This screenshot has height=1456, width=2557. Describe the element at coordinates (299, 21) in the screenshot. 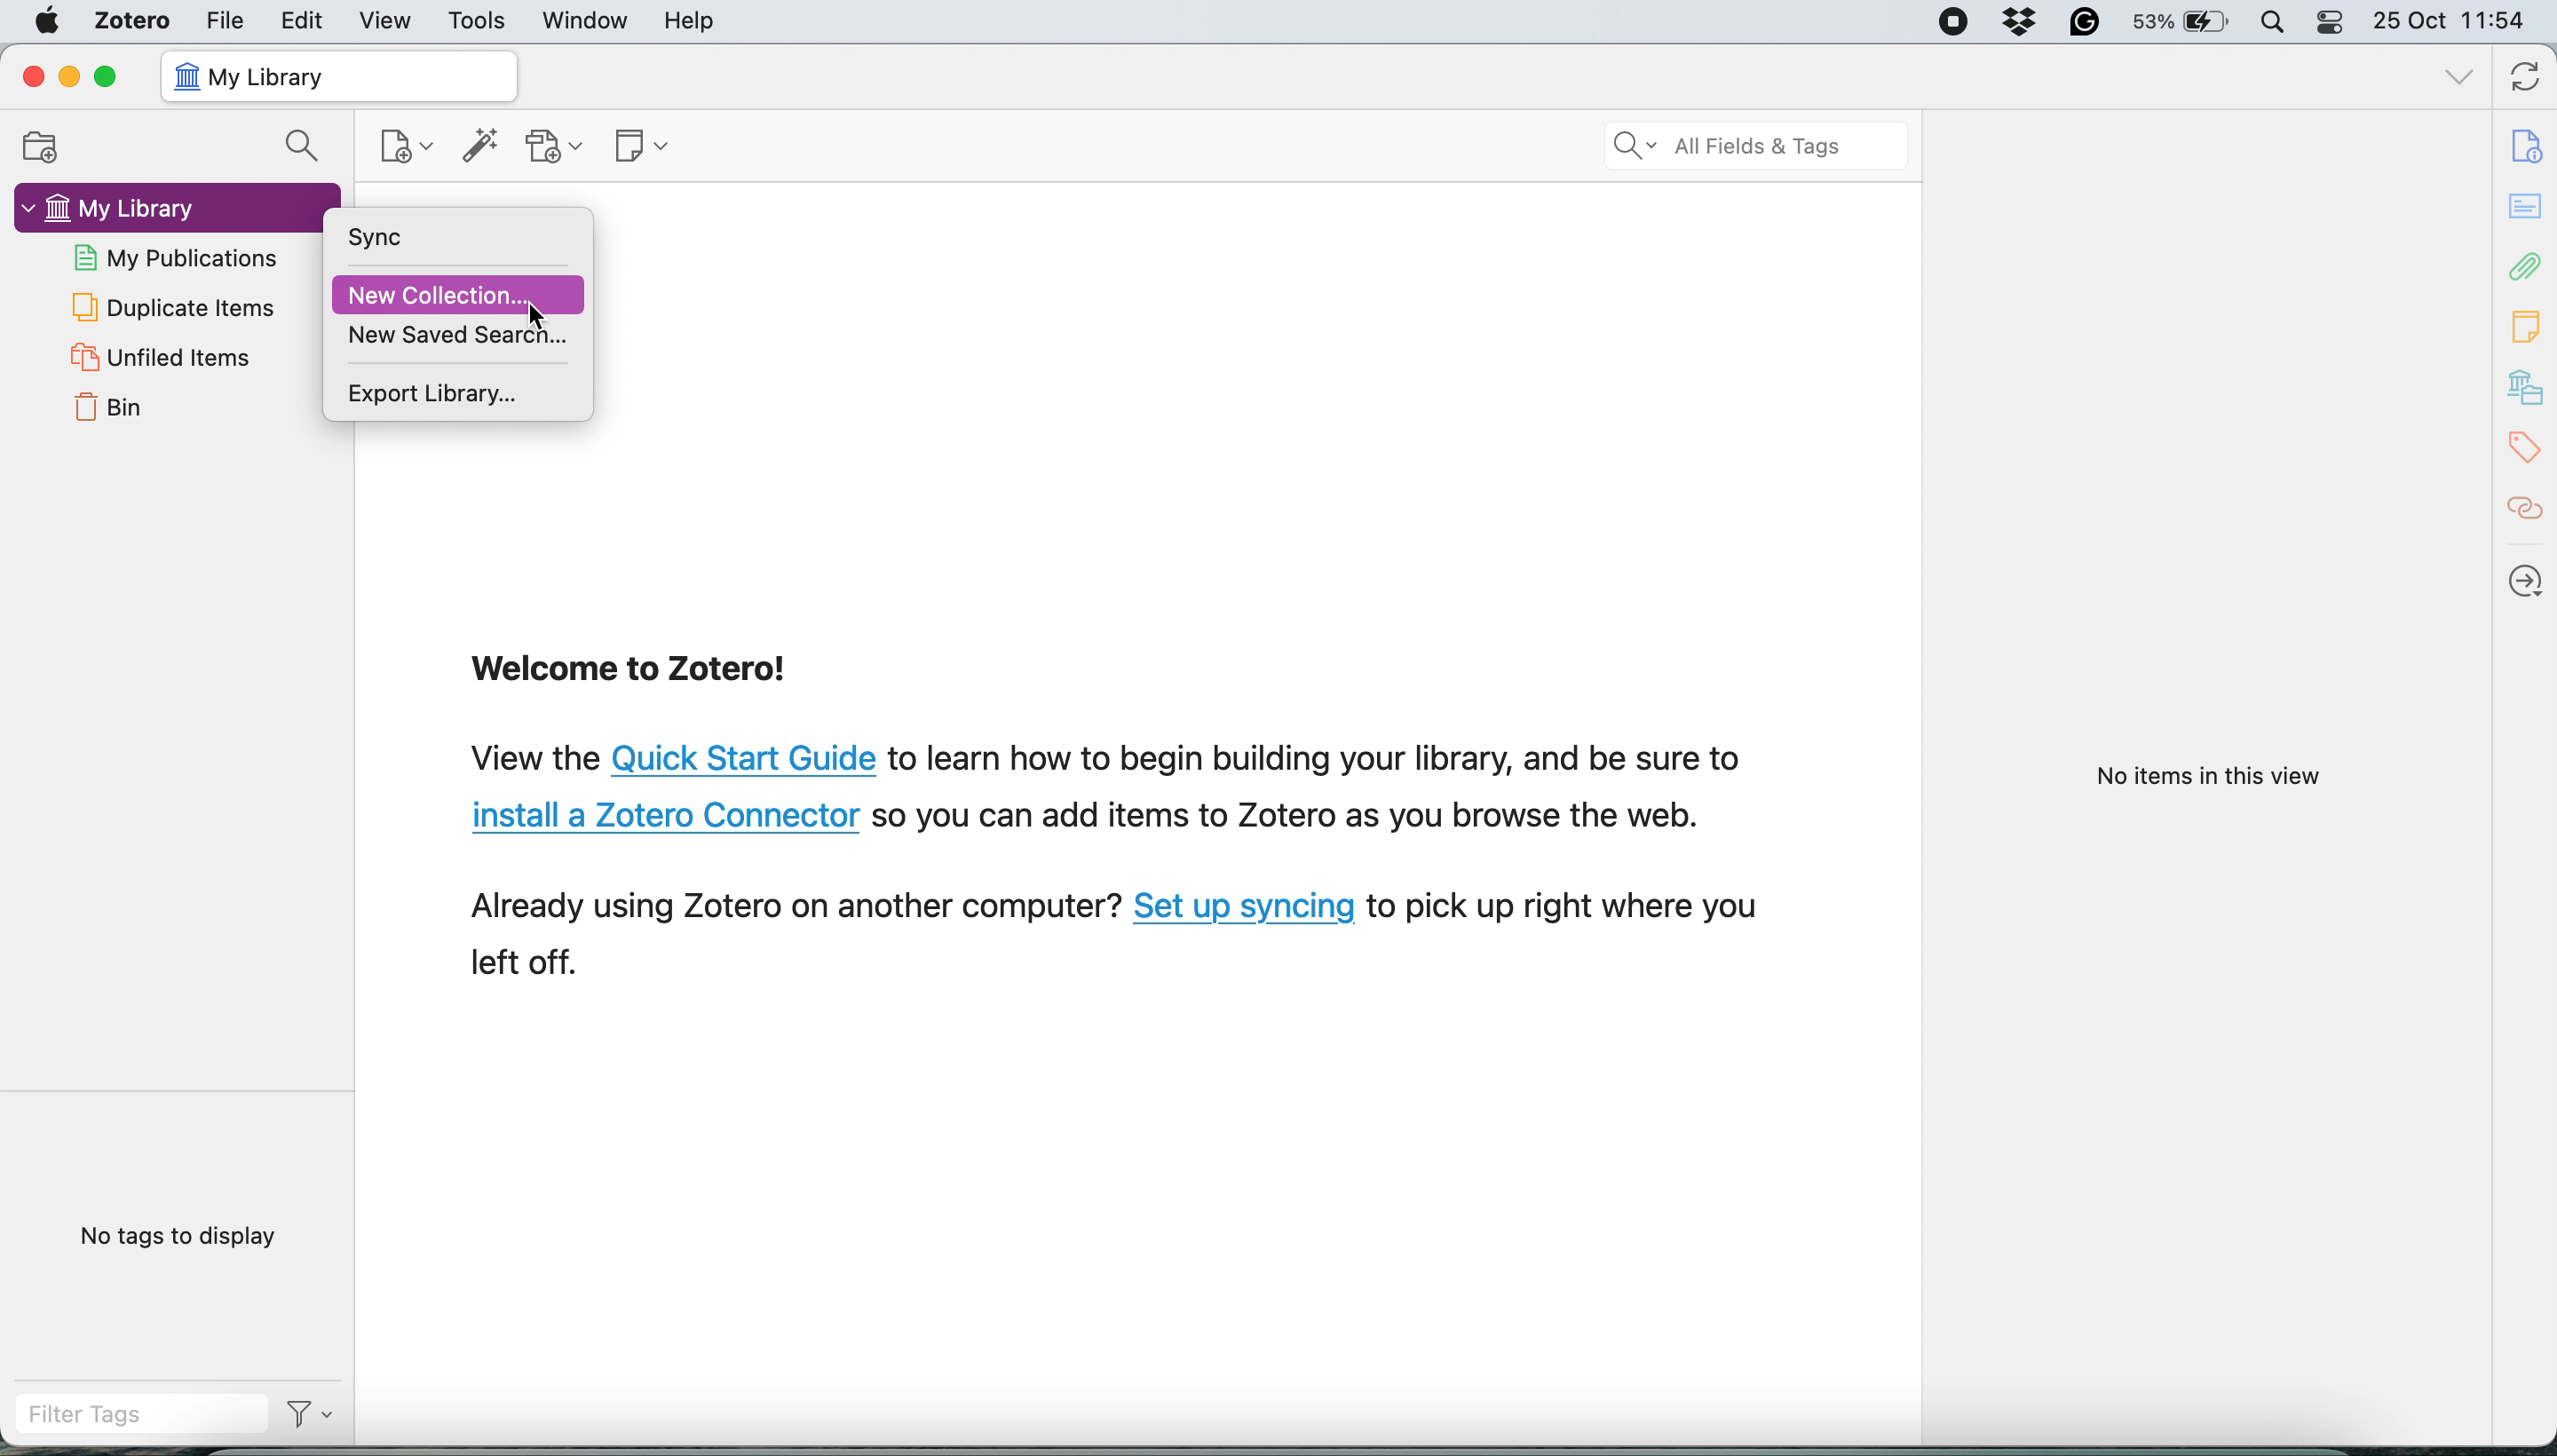

I see `edit` at that location.